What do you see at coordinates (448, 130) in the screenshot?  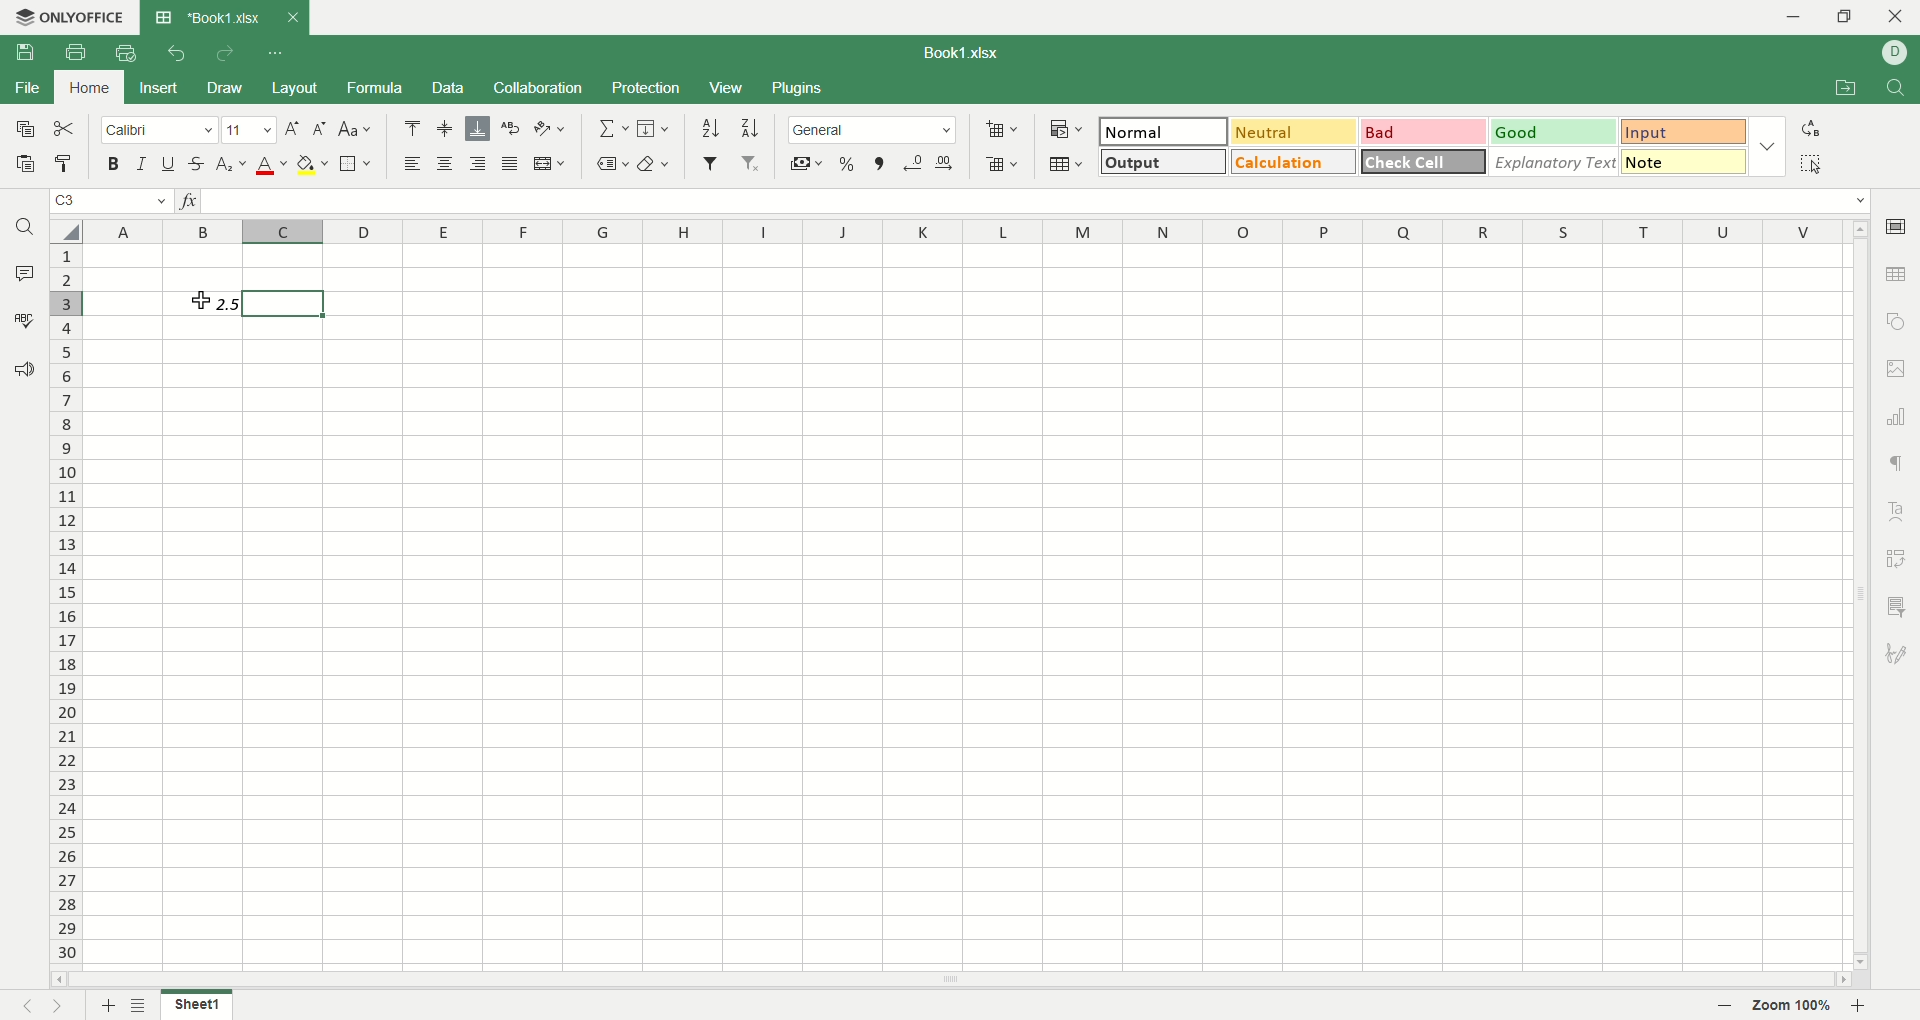 I see `align middle` at bounding box center [448, 130].